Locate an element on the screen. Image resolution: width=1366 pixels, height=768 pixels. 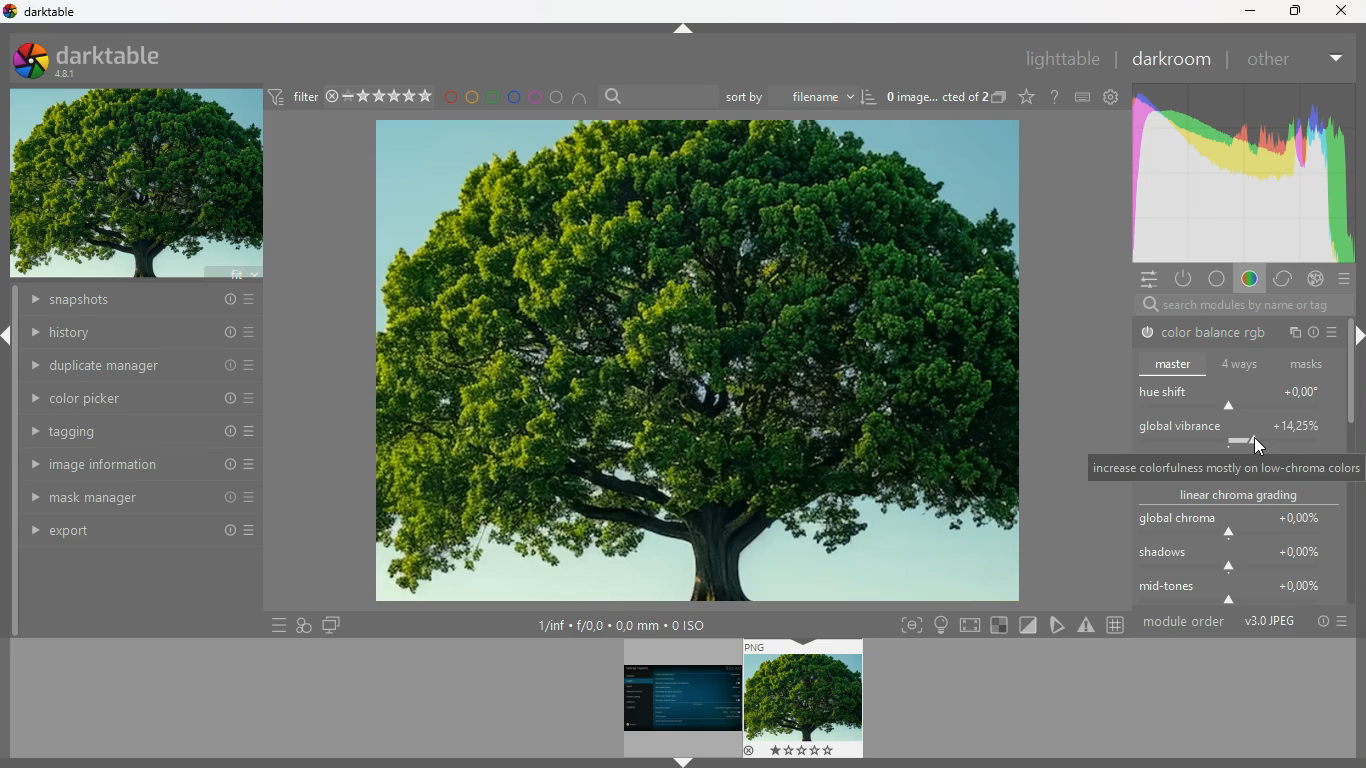
image is located at coordinates (679, 698).